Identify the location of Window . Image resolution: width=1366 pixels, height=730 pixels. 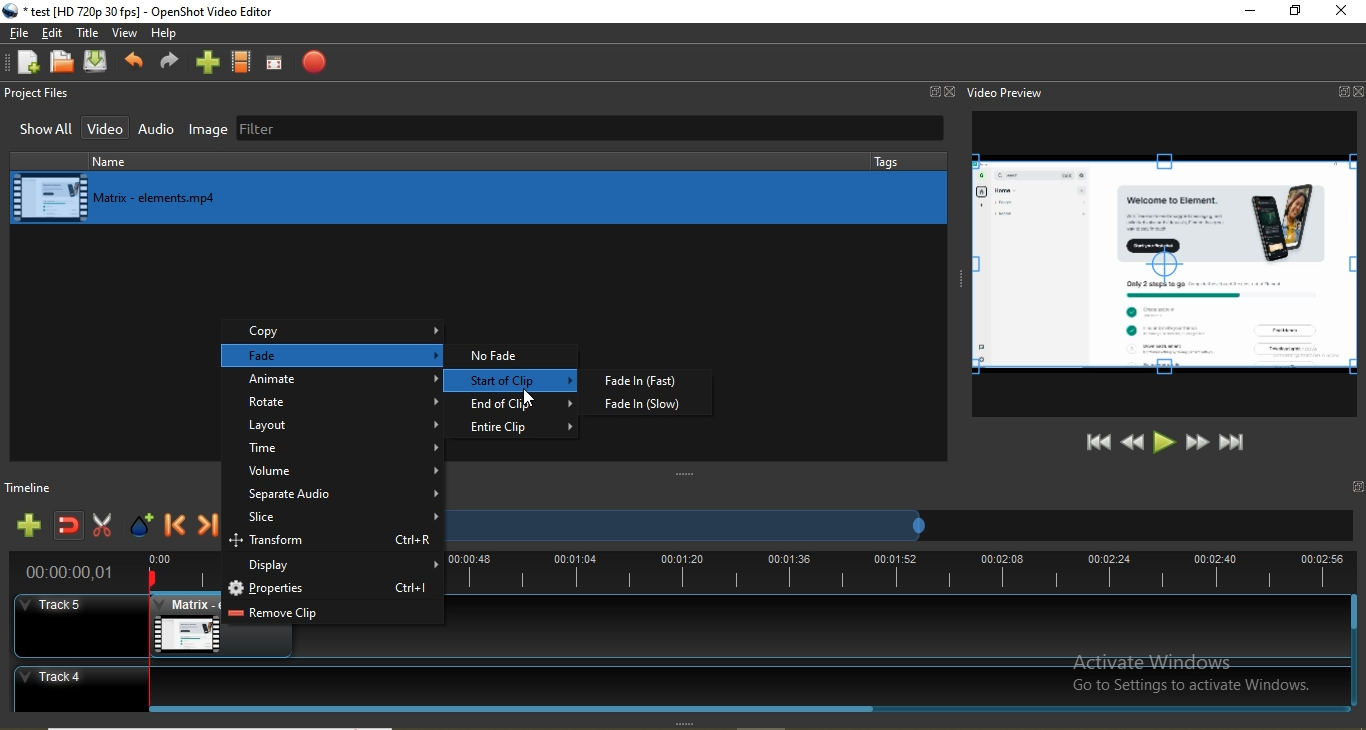
(935, 91).